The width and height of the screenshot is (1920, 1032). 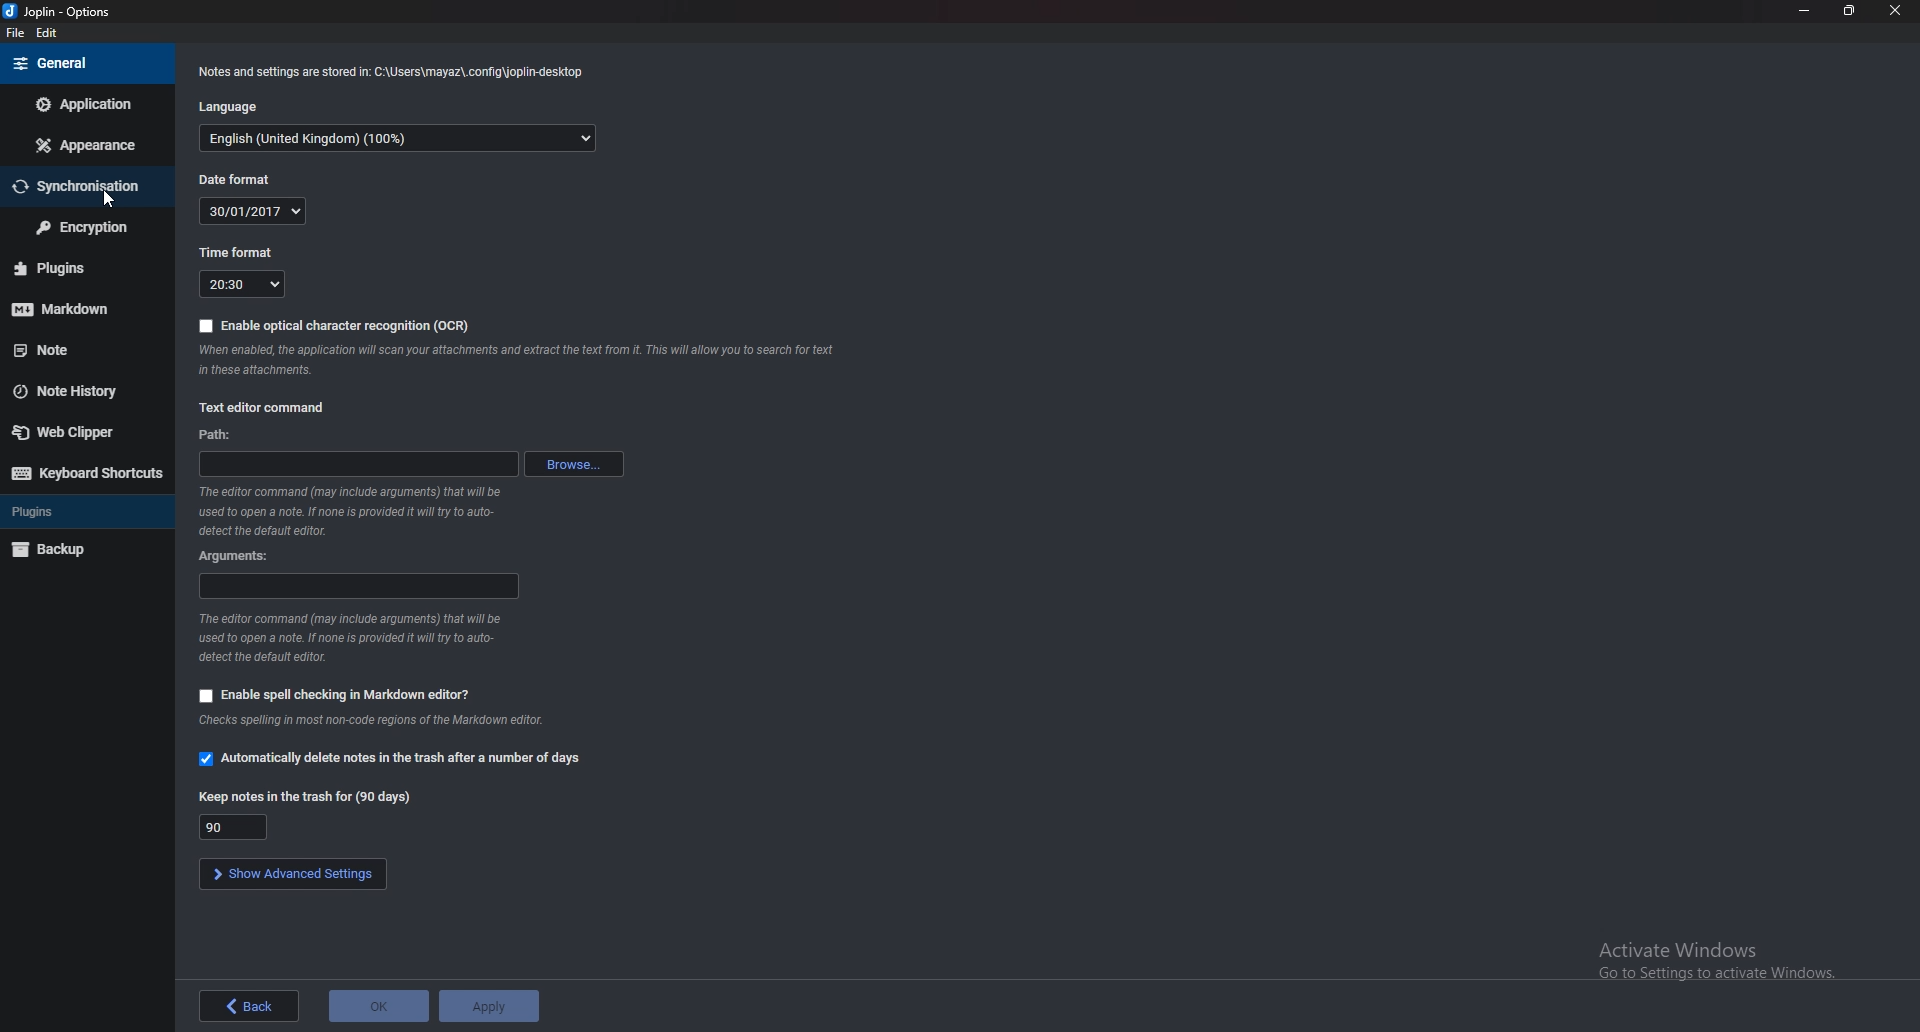 What do you see at coordinates (110, 197) in the screenshot?
I see `cursor` at bounding box center [110, 197].